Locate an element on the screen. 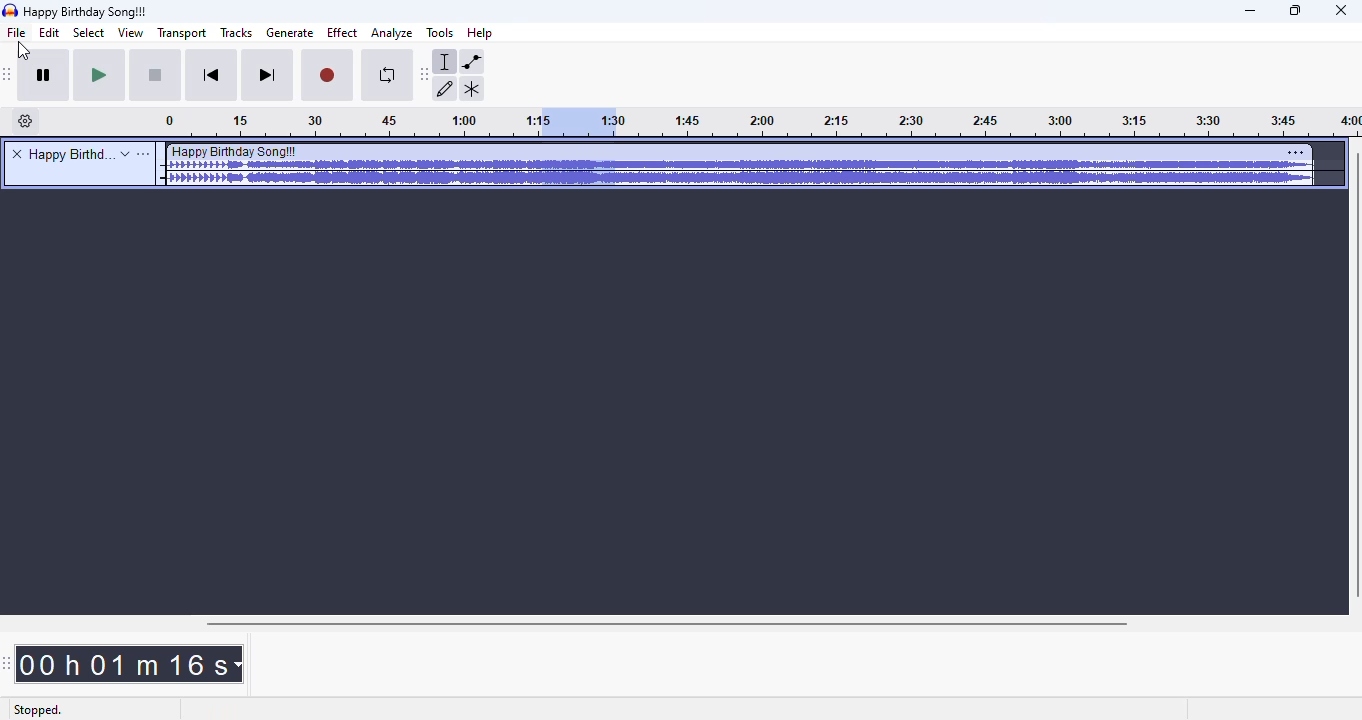 The image size is (1362, 720). multi-tool is located at coordinates (472, 89).